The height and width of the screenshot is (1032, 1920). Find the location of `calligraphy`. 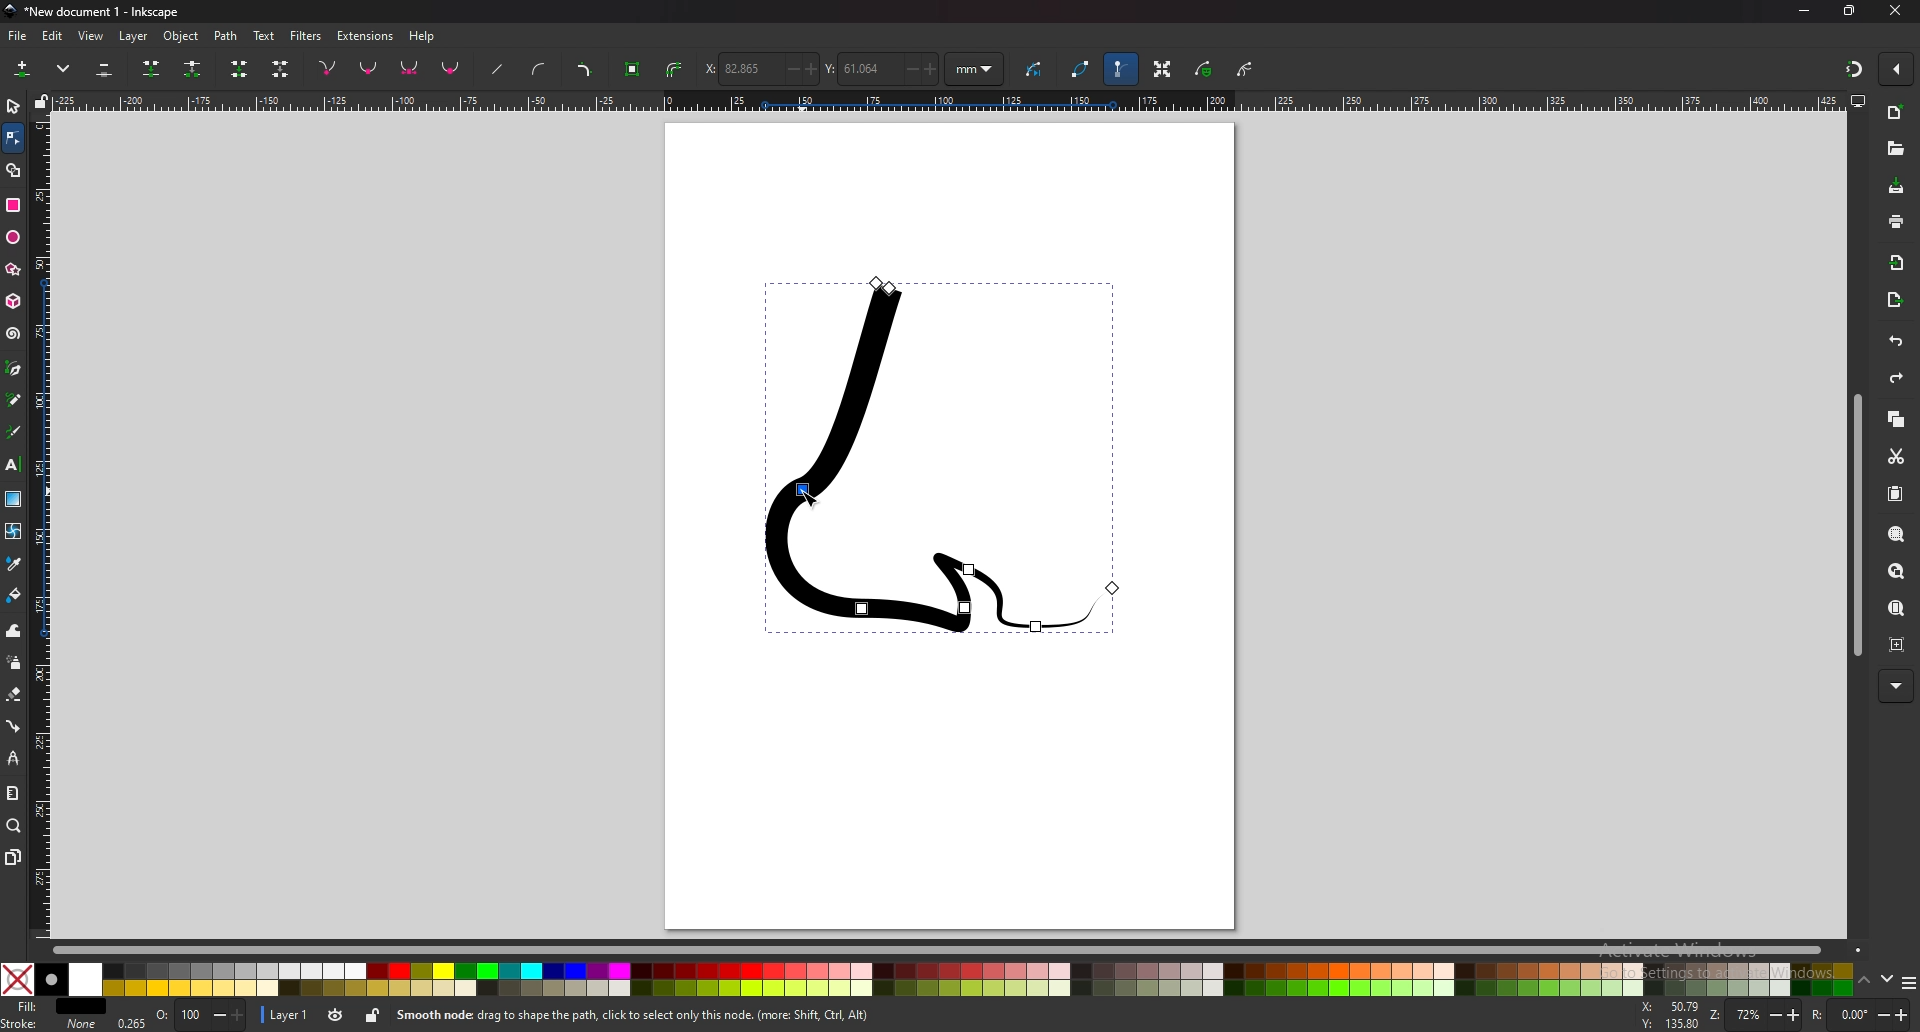

calligraphy is located at coordinates (14, 433).